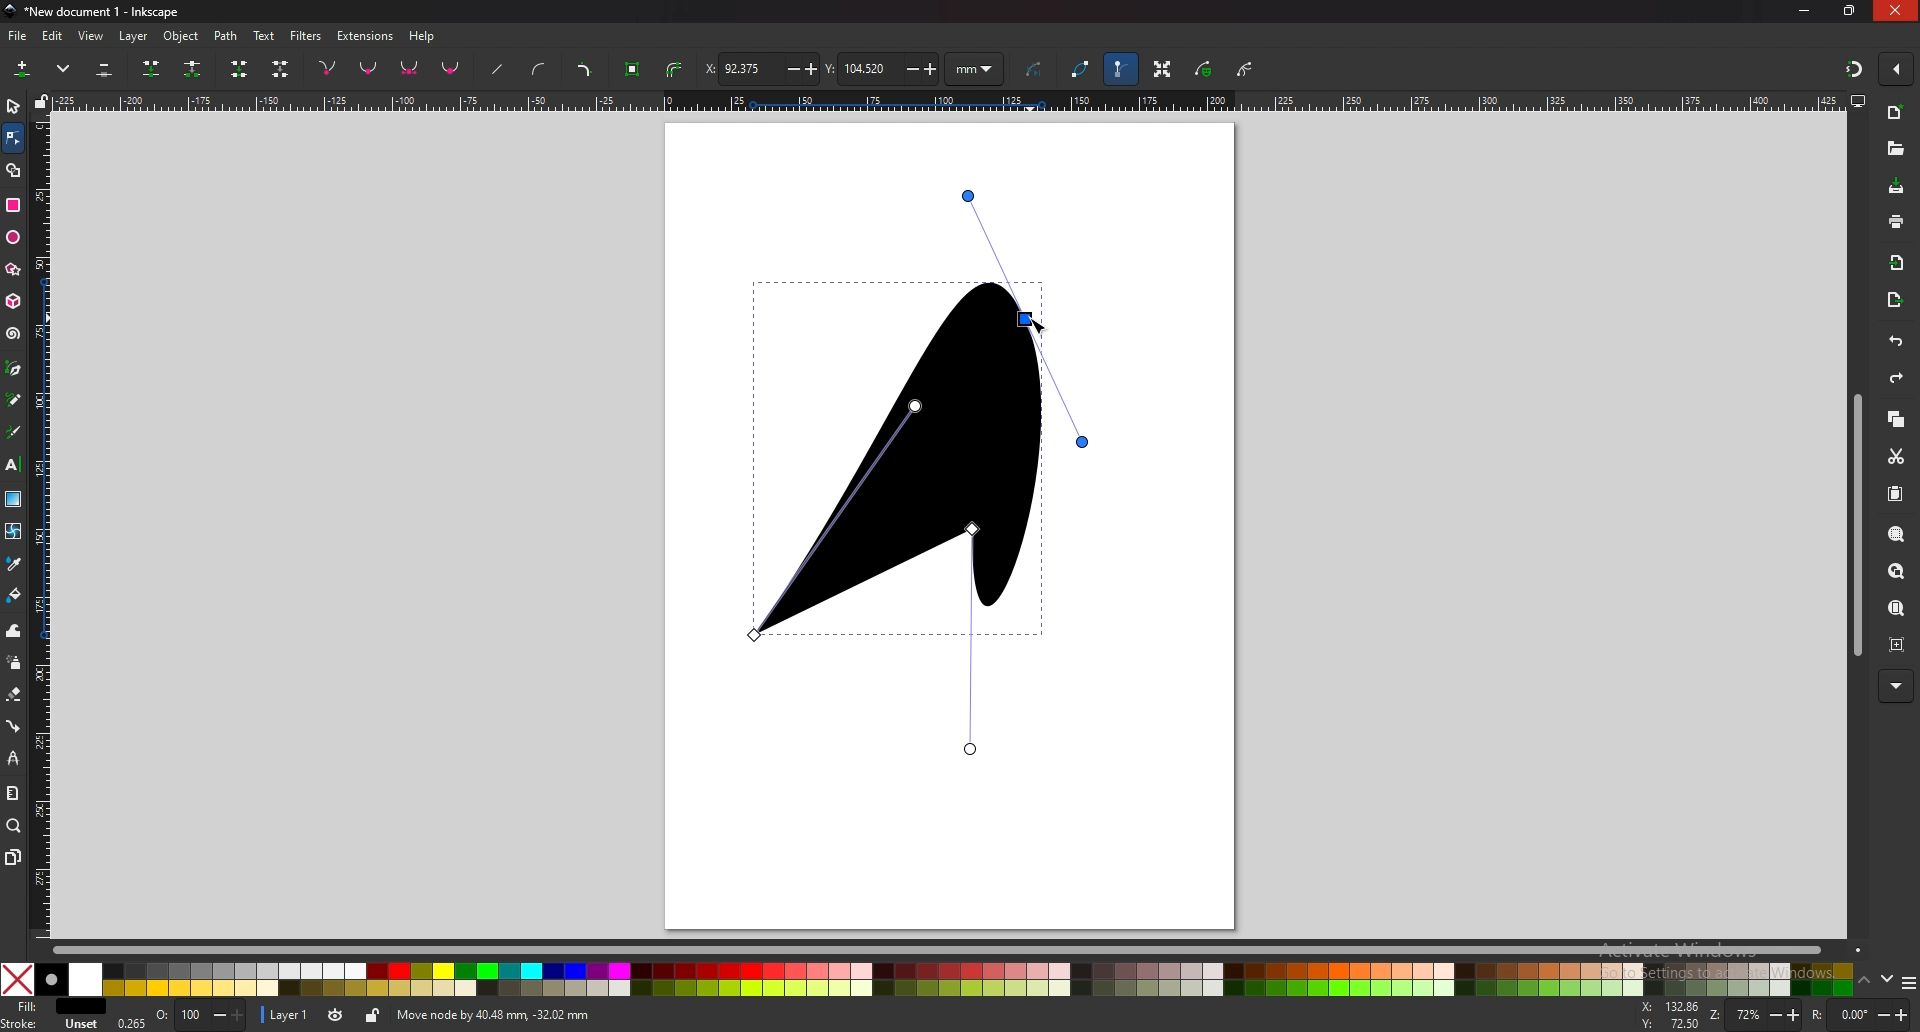  I want to click on show mask, so click(1203, 69).